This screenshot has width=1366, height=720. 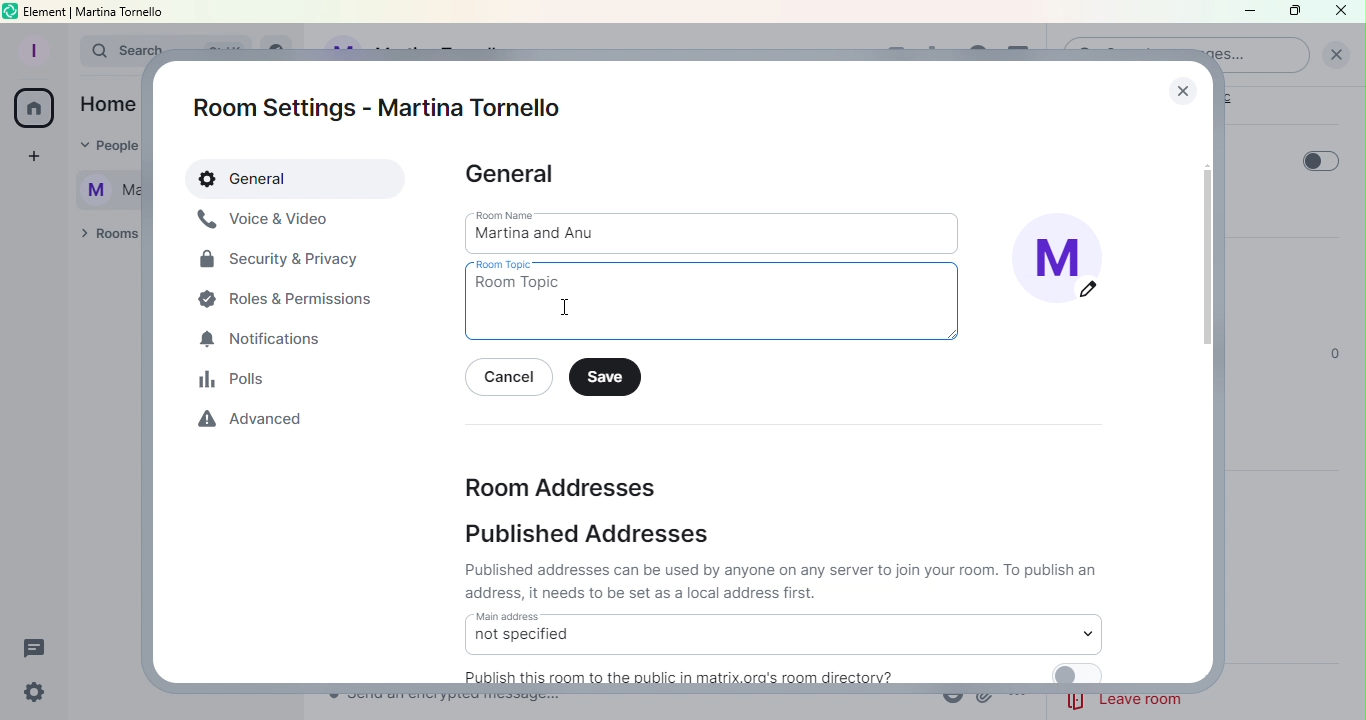 I want to click on Clear Search, so click(x=1336, y=55).